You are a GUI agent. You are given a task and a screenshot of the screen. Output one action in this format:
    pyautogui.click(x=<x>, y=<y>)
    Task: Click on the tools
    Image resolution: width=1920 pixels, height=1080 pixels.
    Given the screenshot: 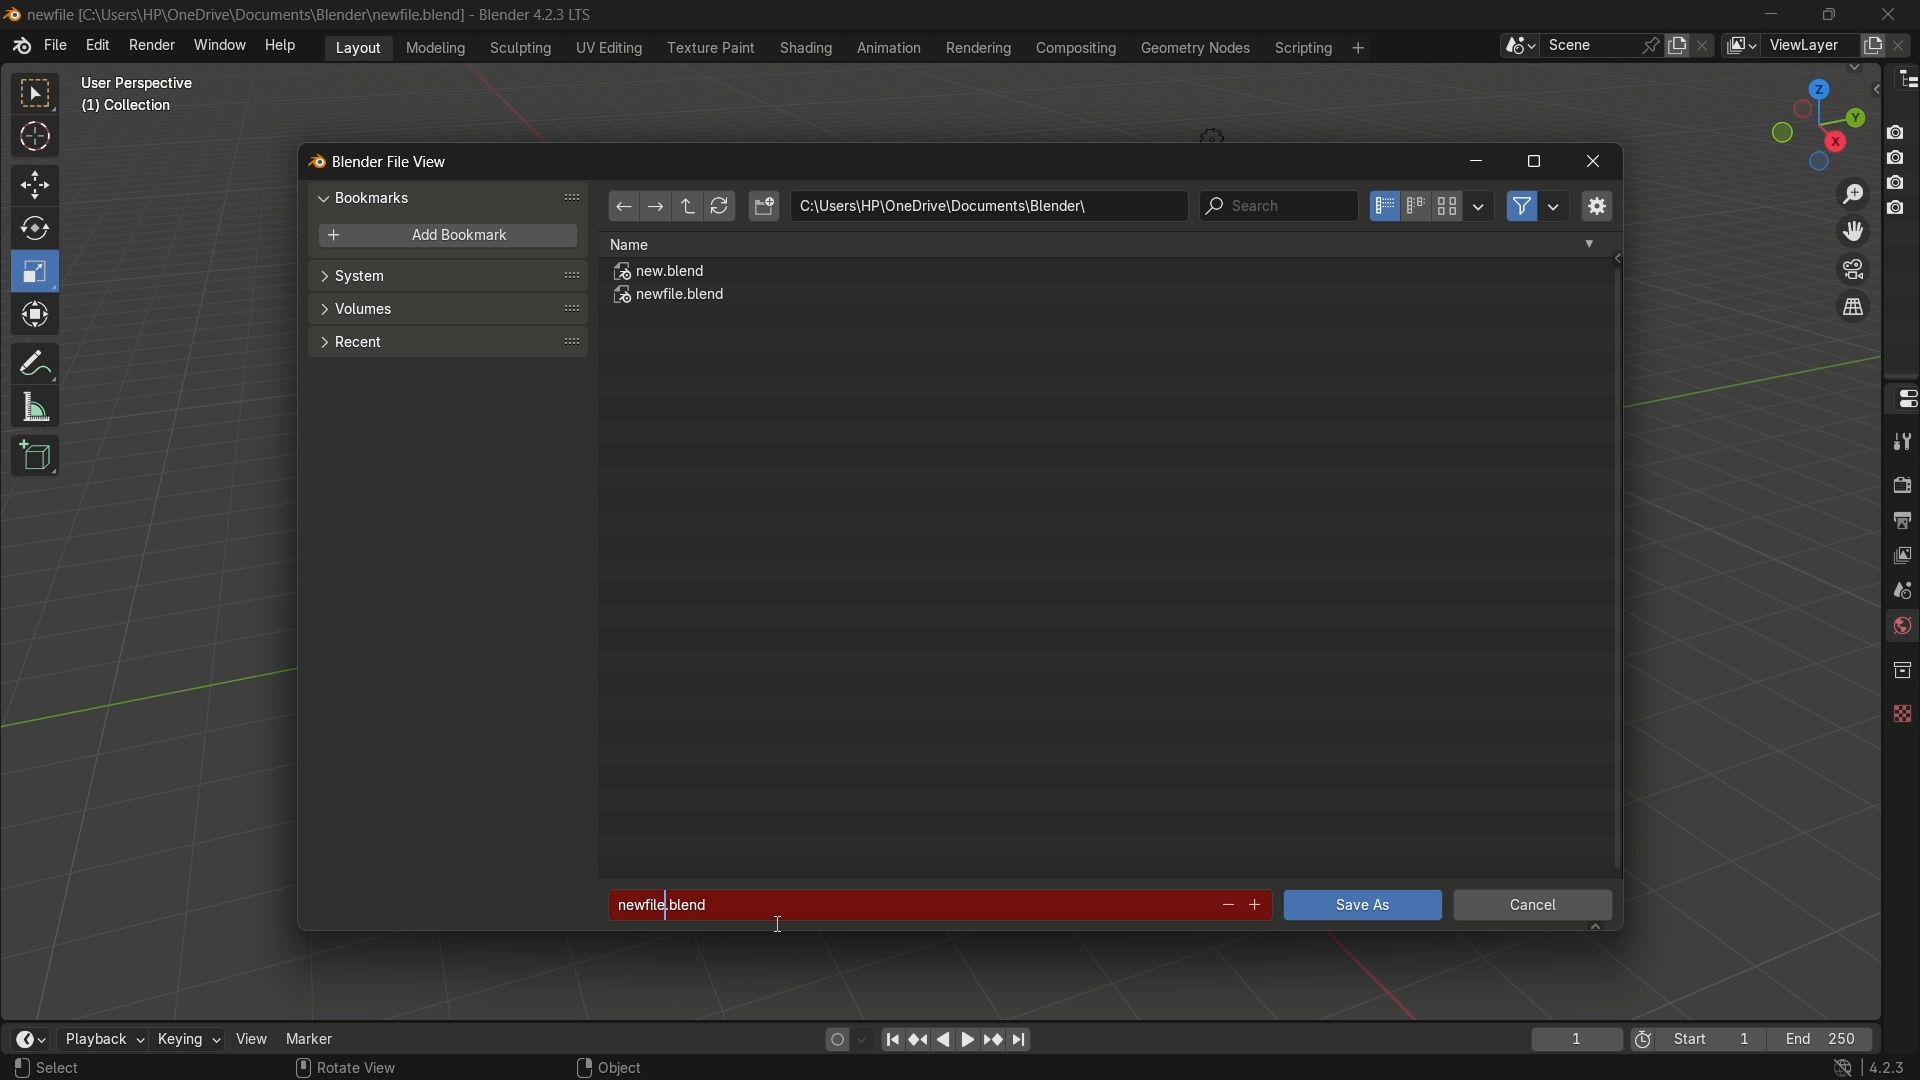 What is the action you would take?
    pyautogui.click(x=1900, y=441)
    